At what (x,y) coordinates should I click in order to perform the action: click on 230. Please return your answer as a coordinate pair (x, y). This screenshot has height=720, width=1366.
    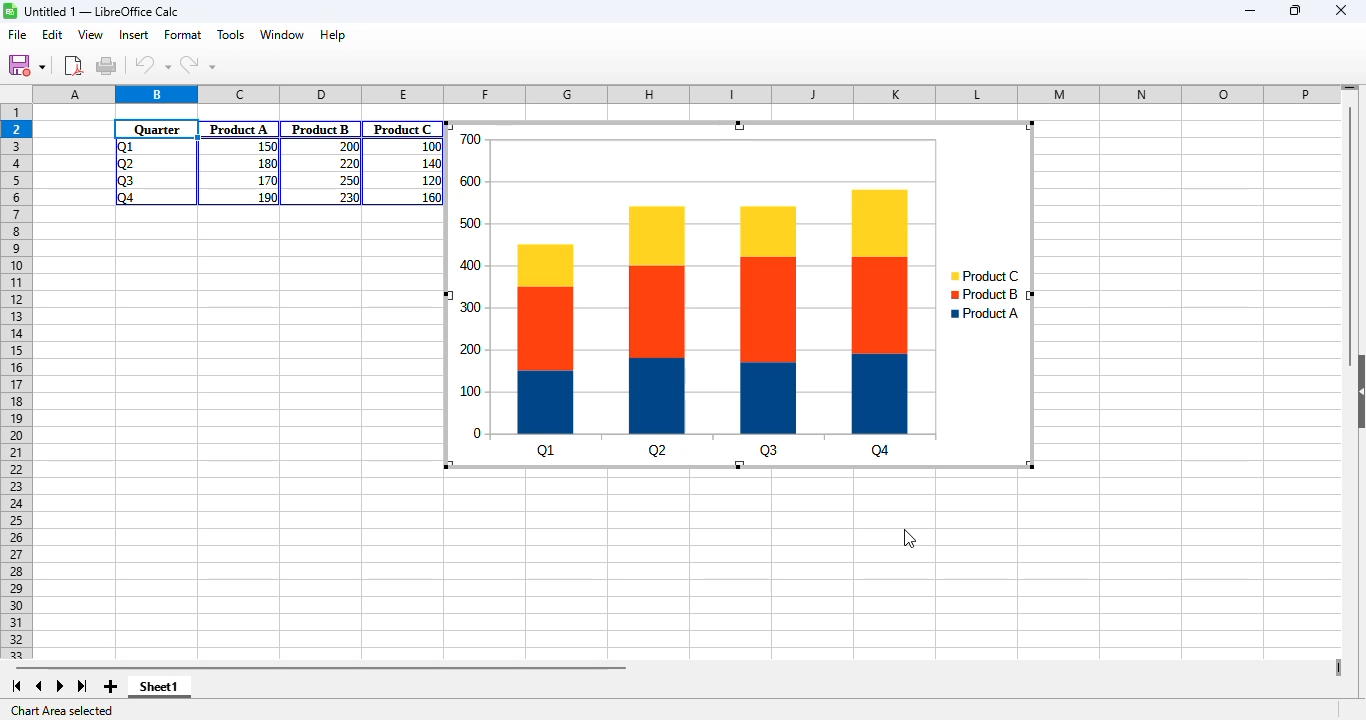
    Looking at the image, I should click on (348, 197).